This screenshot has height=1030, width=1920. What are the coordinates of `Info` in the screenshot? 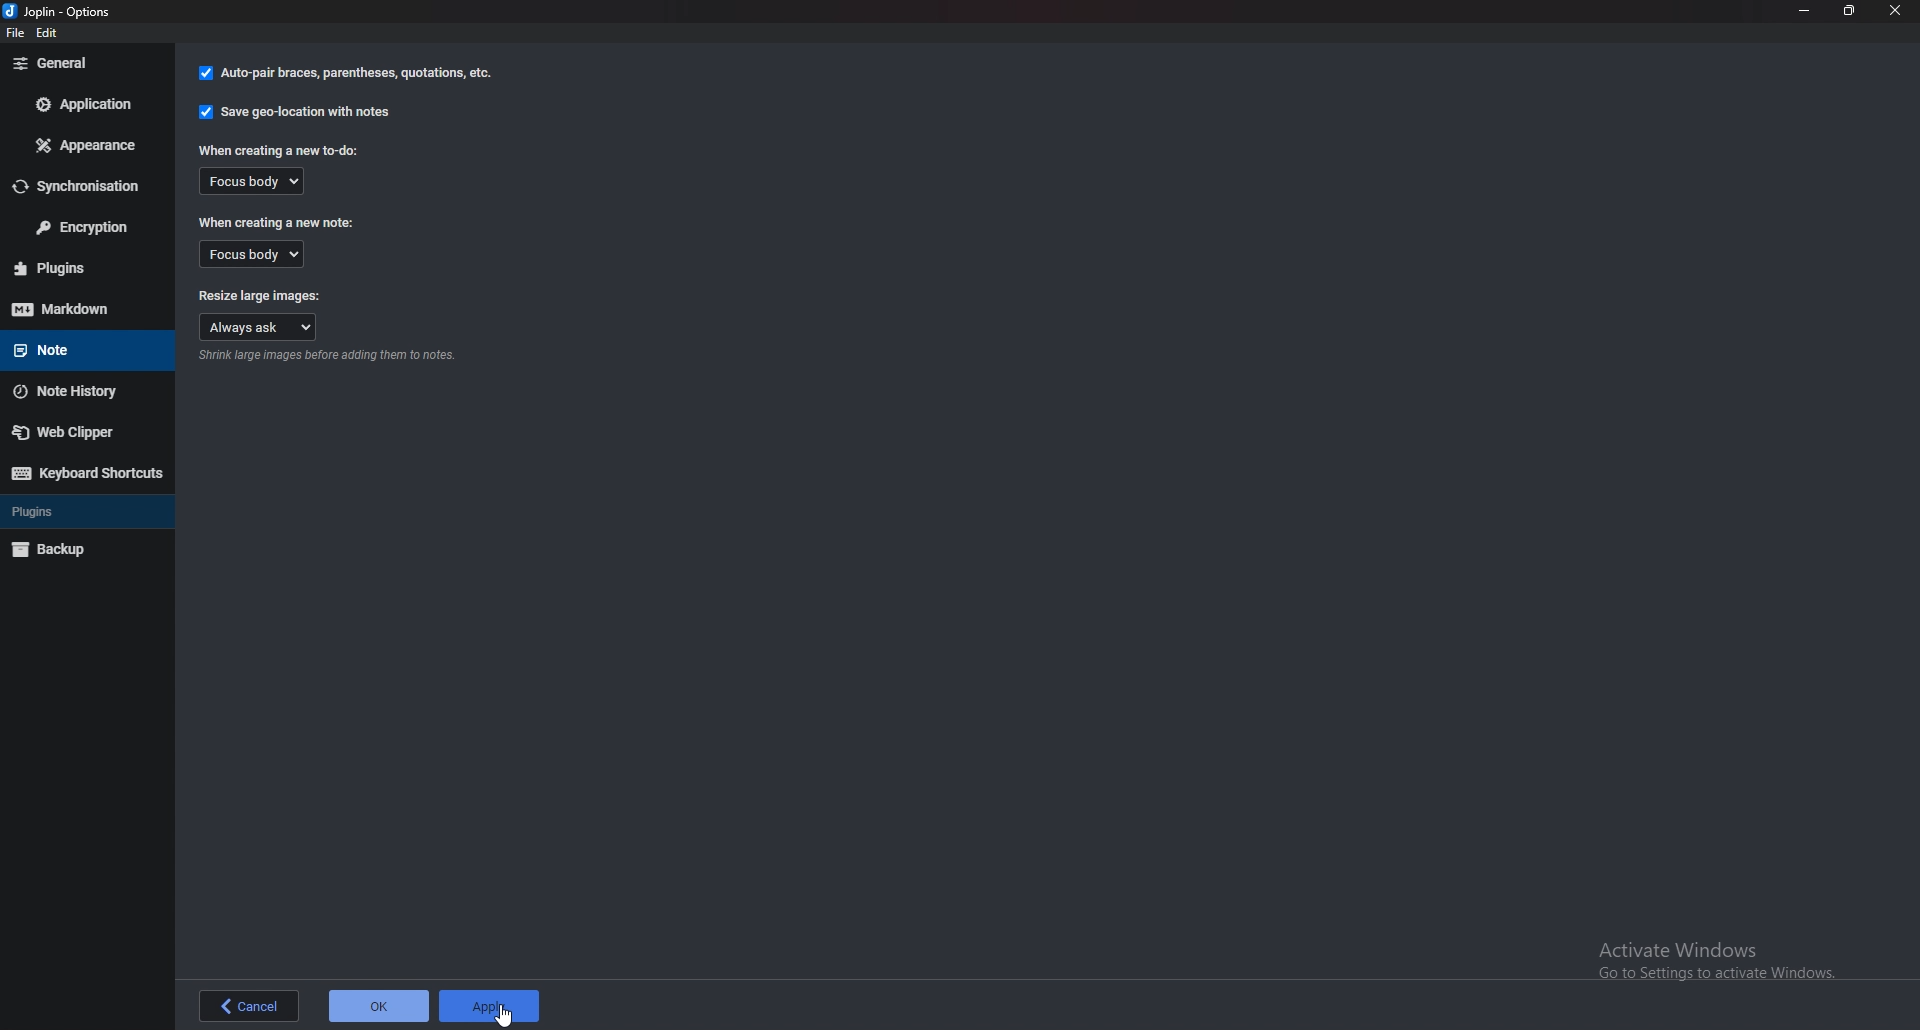 It's located at (331, 356).